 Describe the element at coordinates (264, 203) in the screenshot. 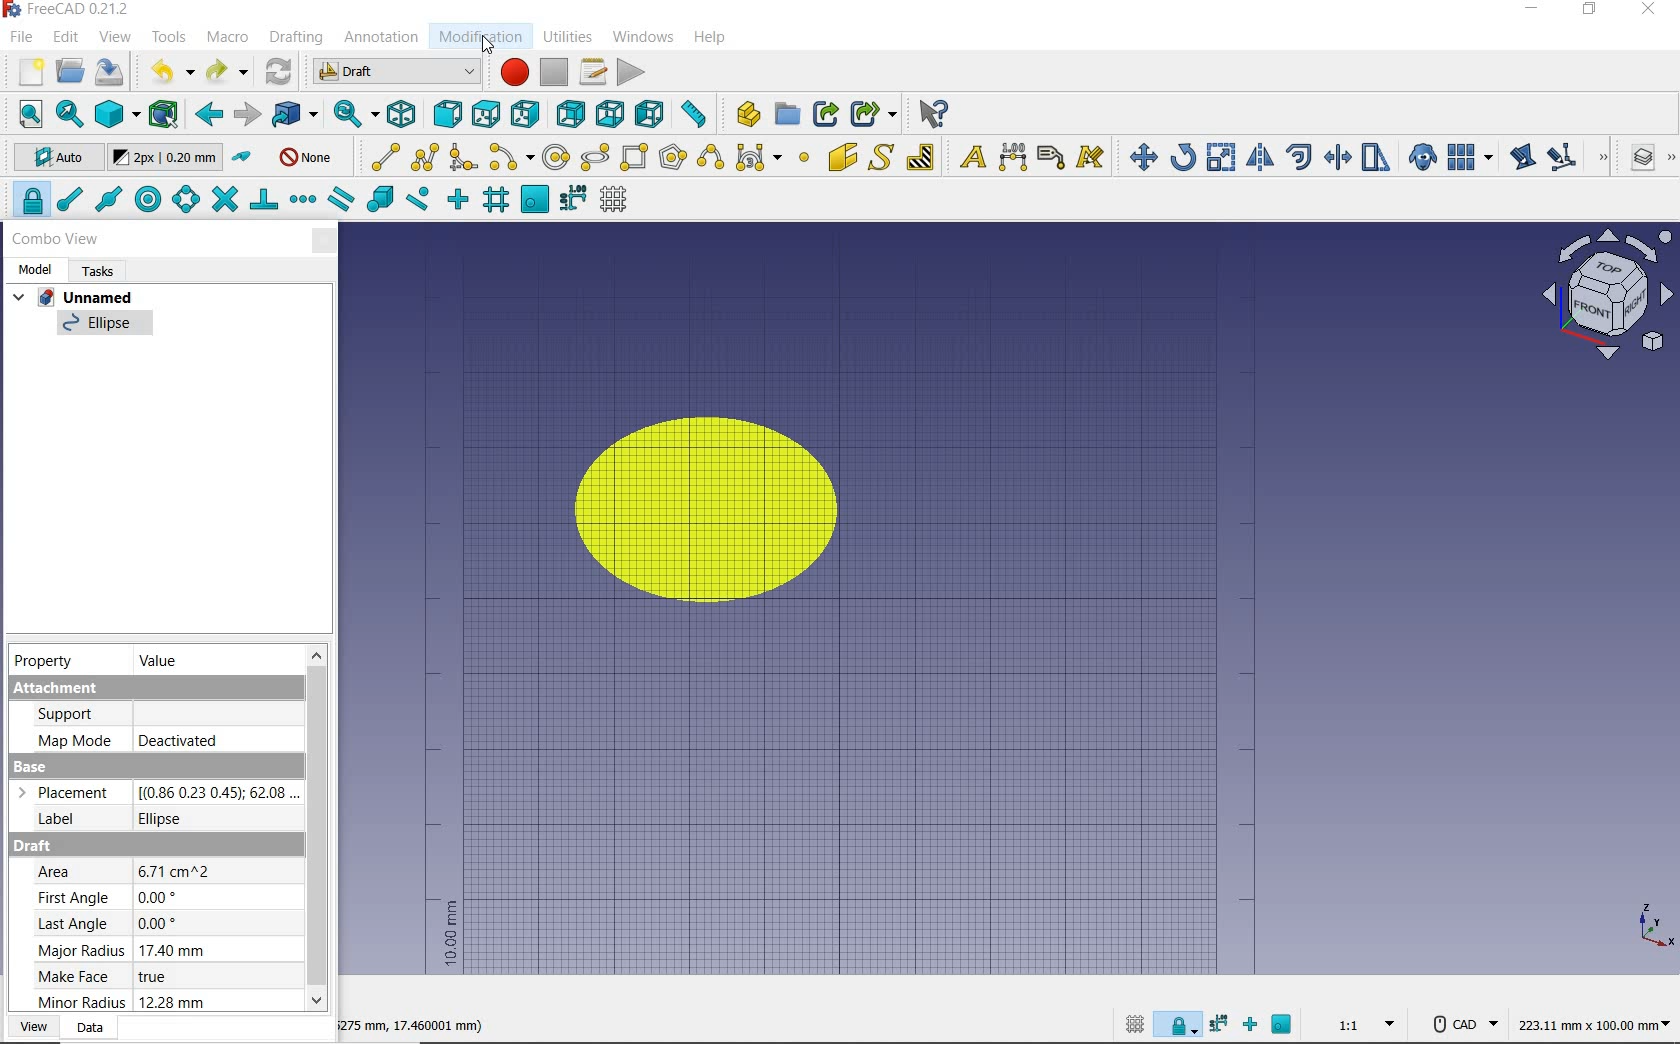

I see `snap perpendicular` at that location.